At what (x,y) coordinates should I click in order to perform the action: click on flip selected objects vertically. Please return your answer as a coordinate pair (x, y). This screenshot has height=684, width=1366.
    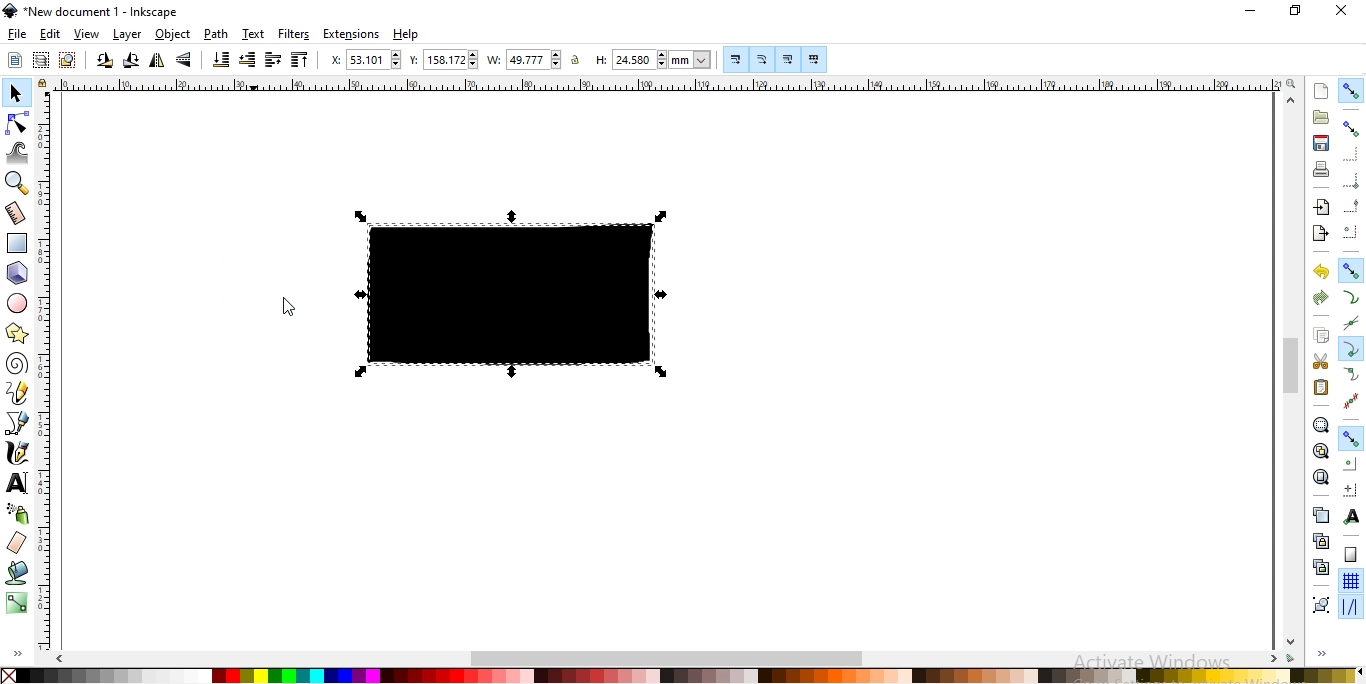
    Looking at the image, I should click on (185, 60).